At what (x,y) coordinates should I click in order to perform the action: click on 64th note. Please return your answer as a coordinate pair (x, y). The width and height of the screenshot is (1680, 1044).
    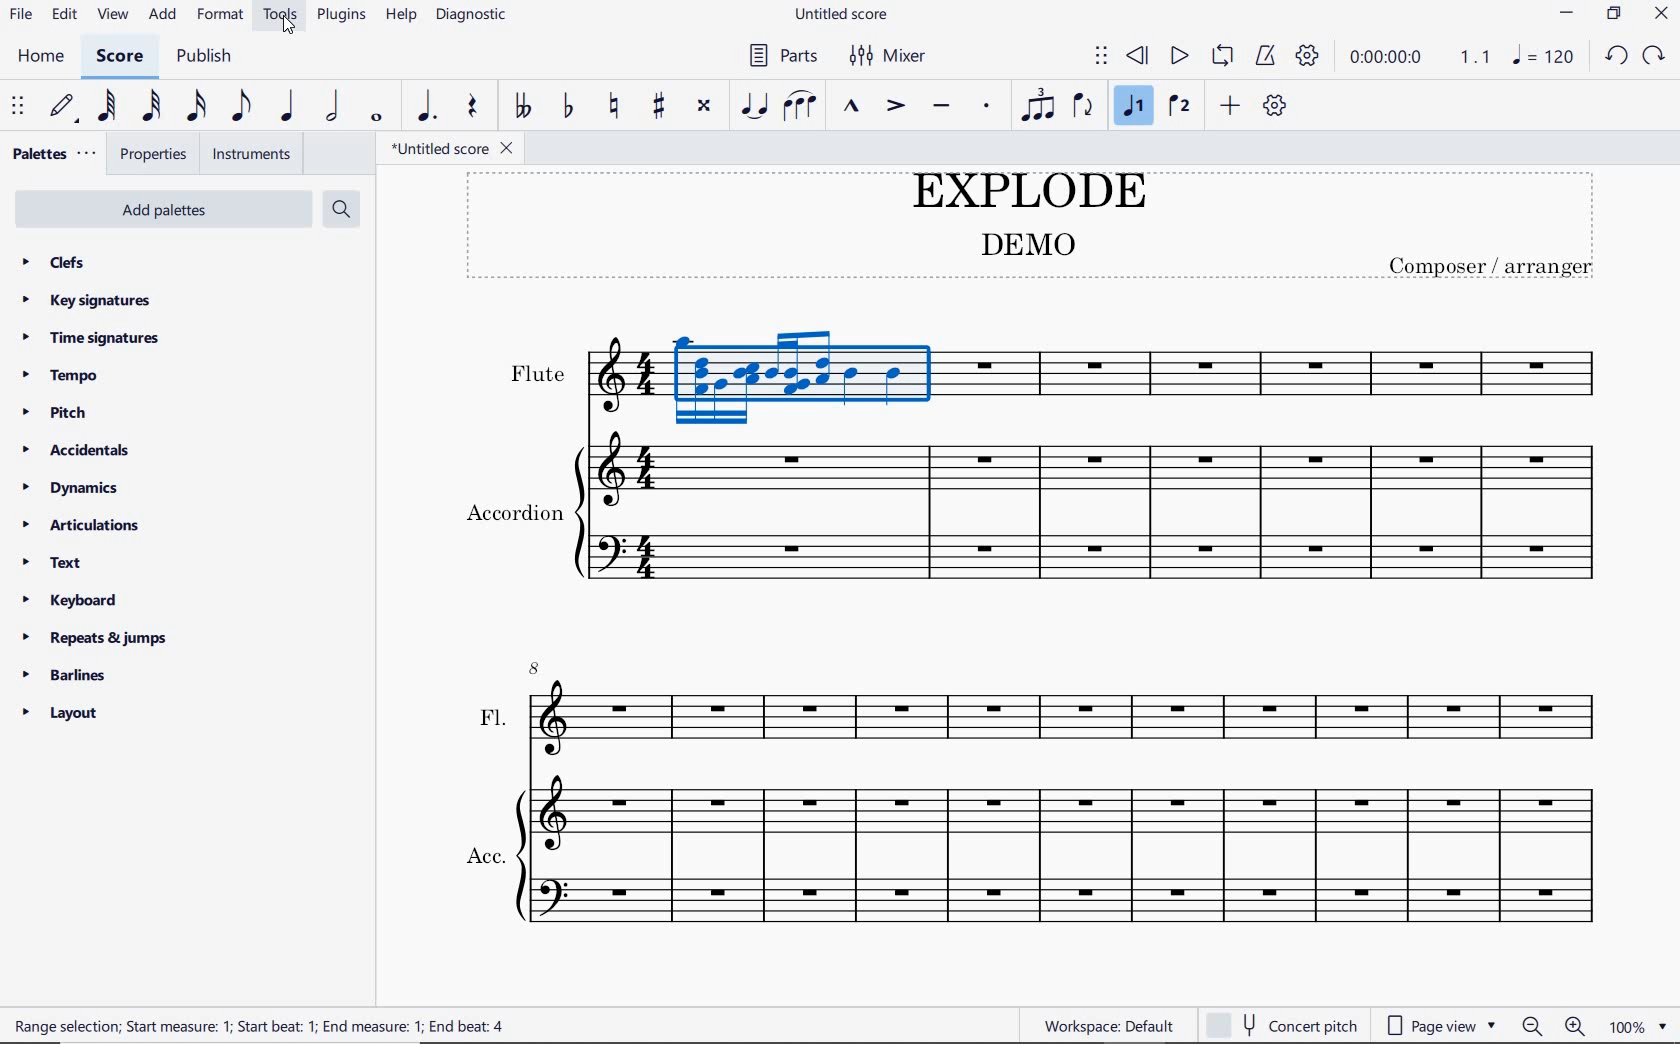
    Looking at the image, I should click on (107, 107).